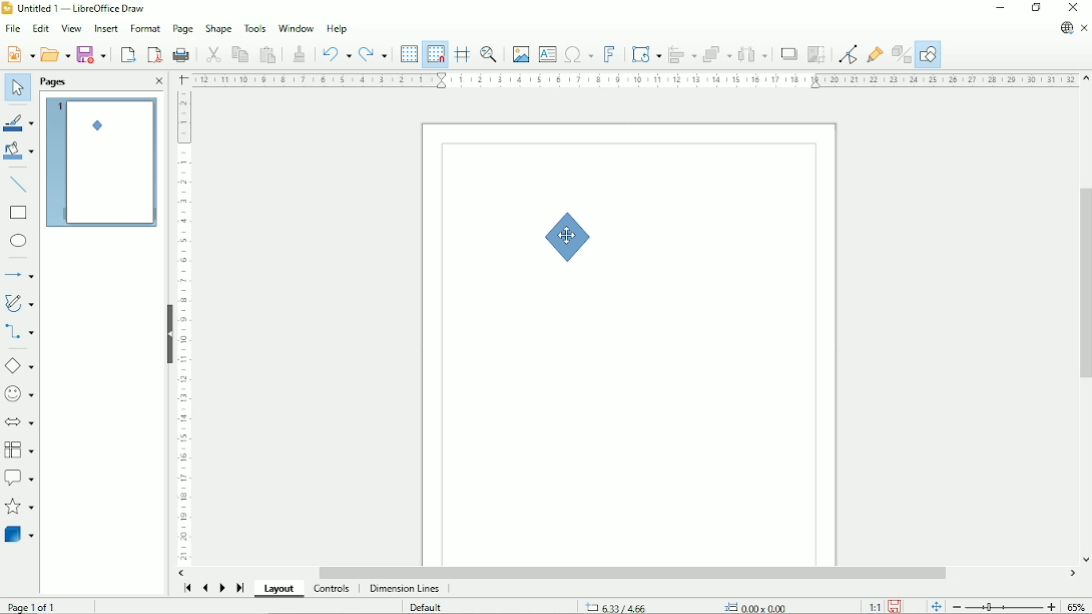 This screenshot has height=614, width=1092. What do you see at coordinates (375, 53) in the screenshot?
I see `Redo` at bounding box center [375, 53].